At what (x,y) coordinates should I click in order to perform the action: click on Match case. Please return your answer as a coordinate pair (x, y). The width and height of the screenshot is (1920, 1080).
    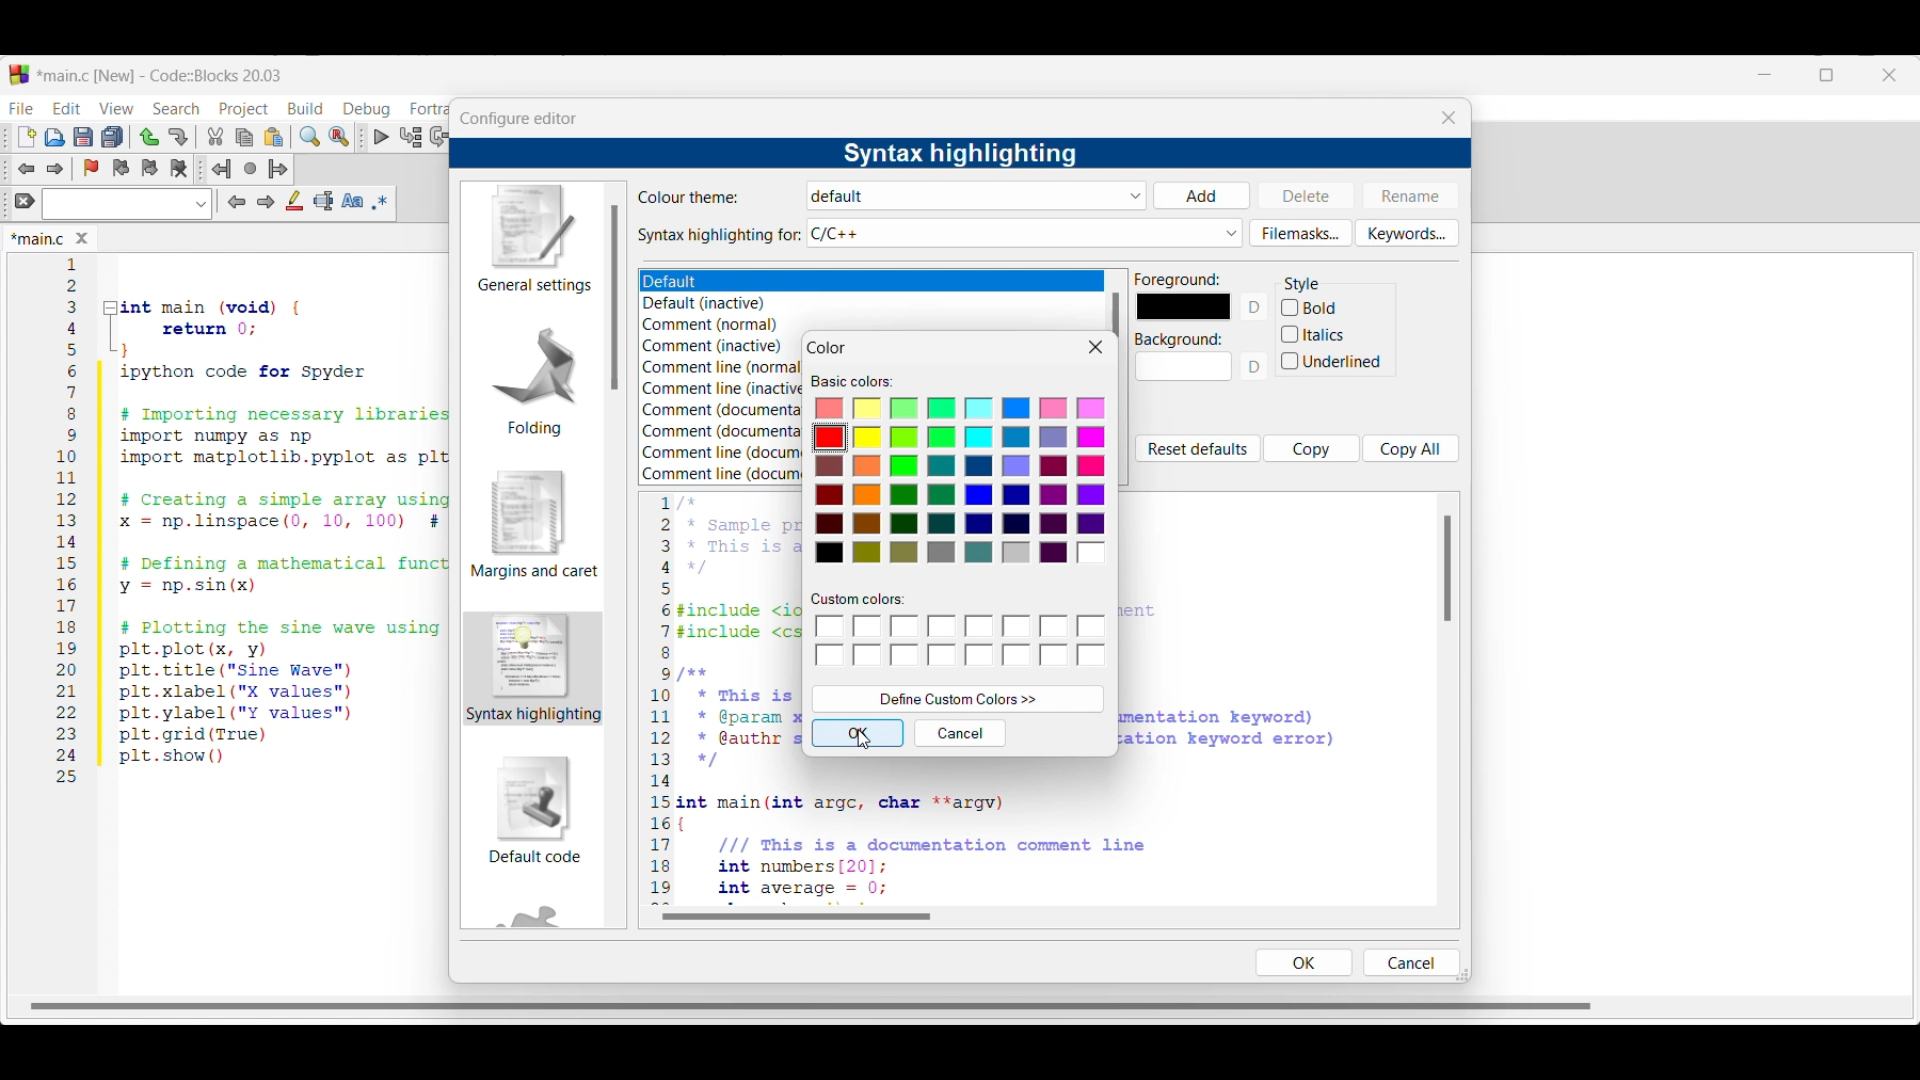
    Looking at the image, I should click on (352, 200).